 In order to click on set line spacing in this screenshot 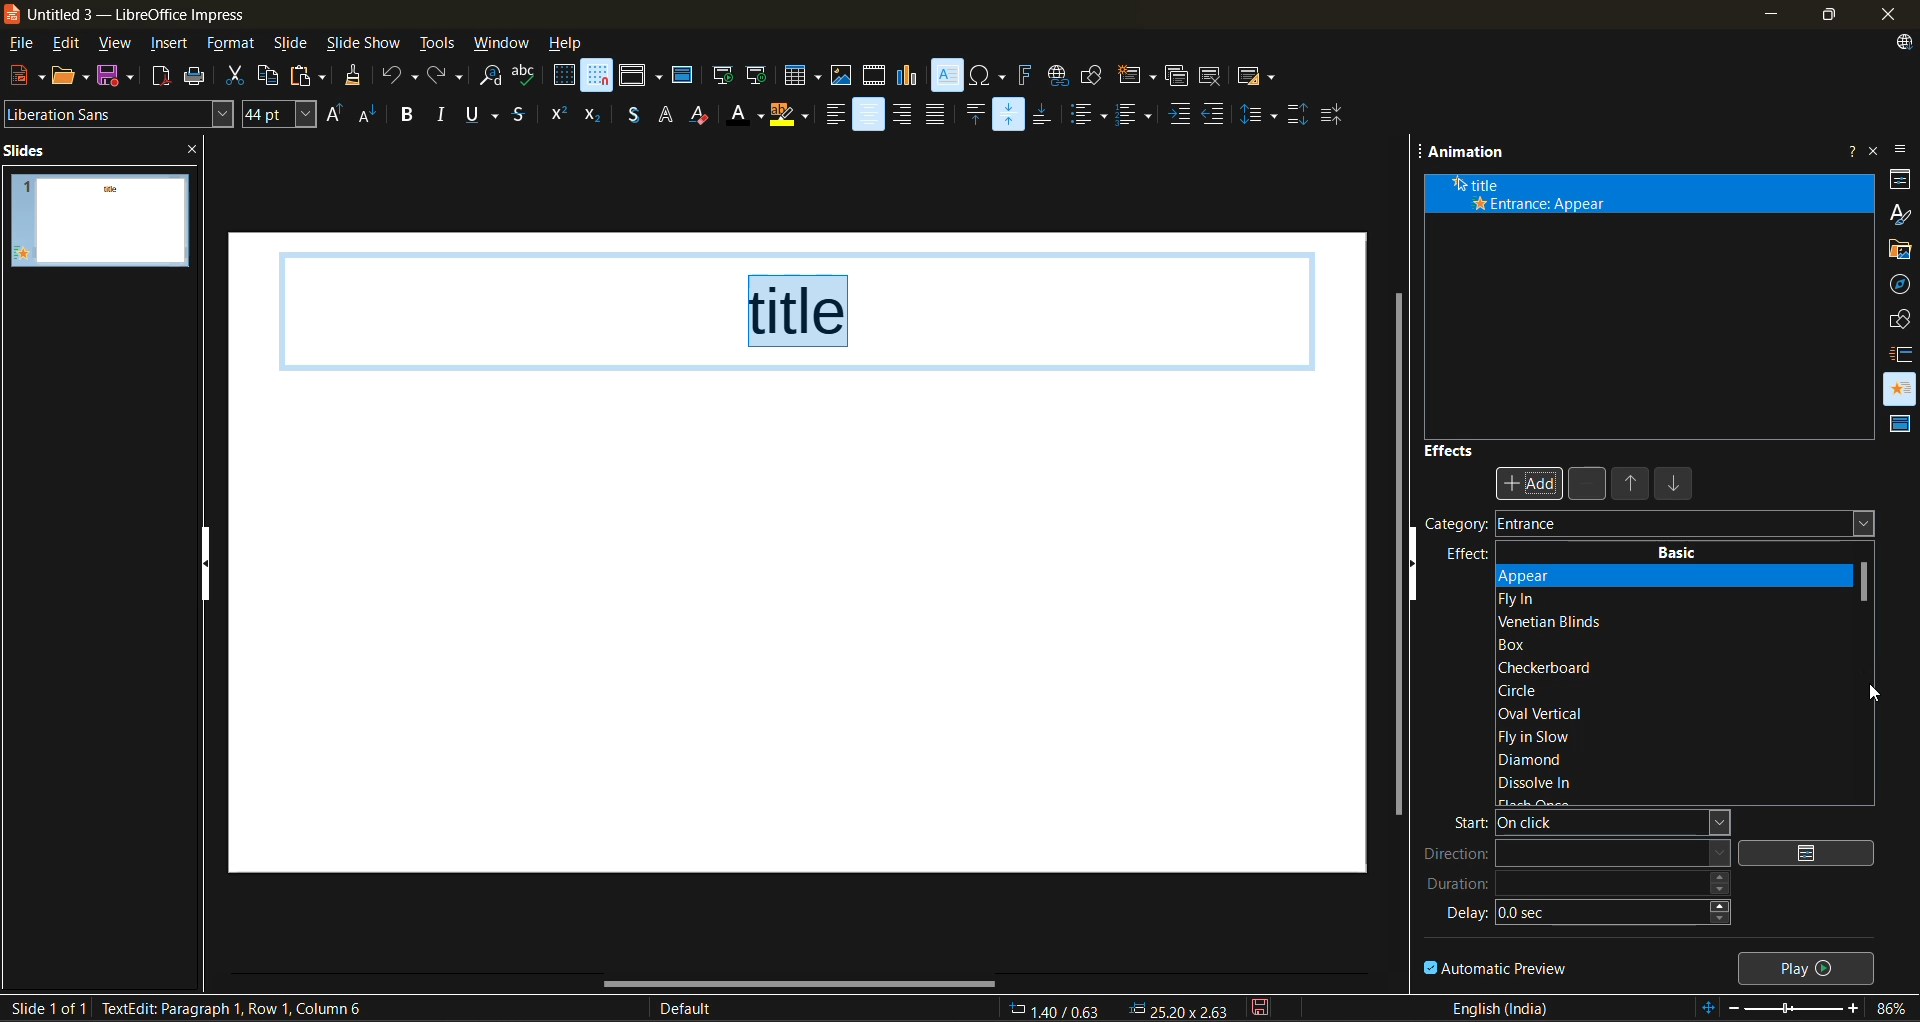, I will do `click(1260, 113)`.